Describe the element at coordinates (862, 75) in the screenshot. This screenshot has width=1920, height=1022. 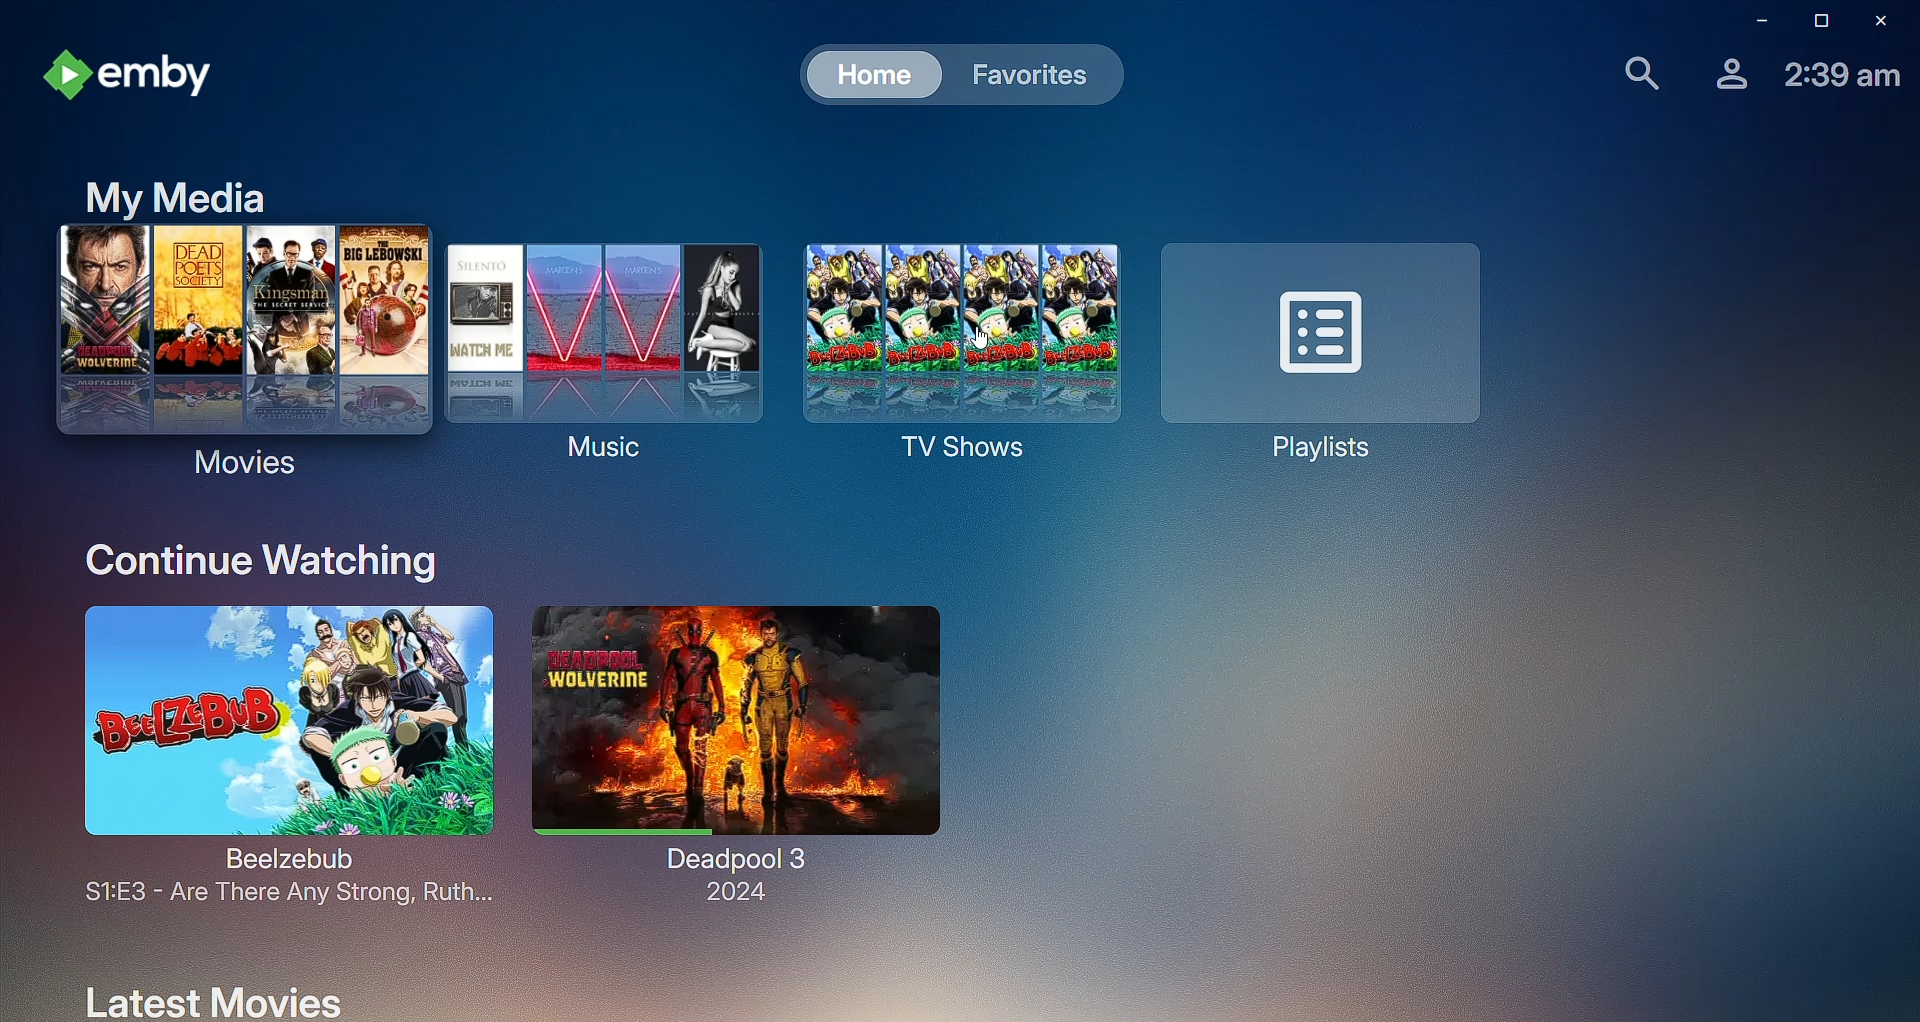
I see `Home` at that location.